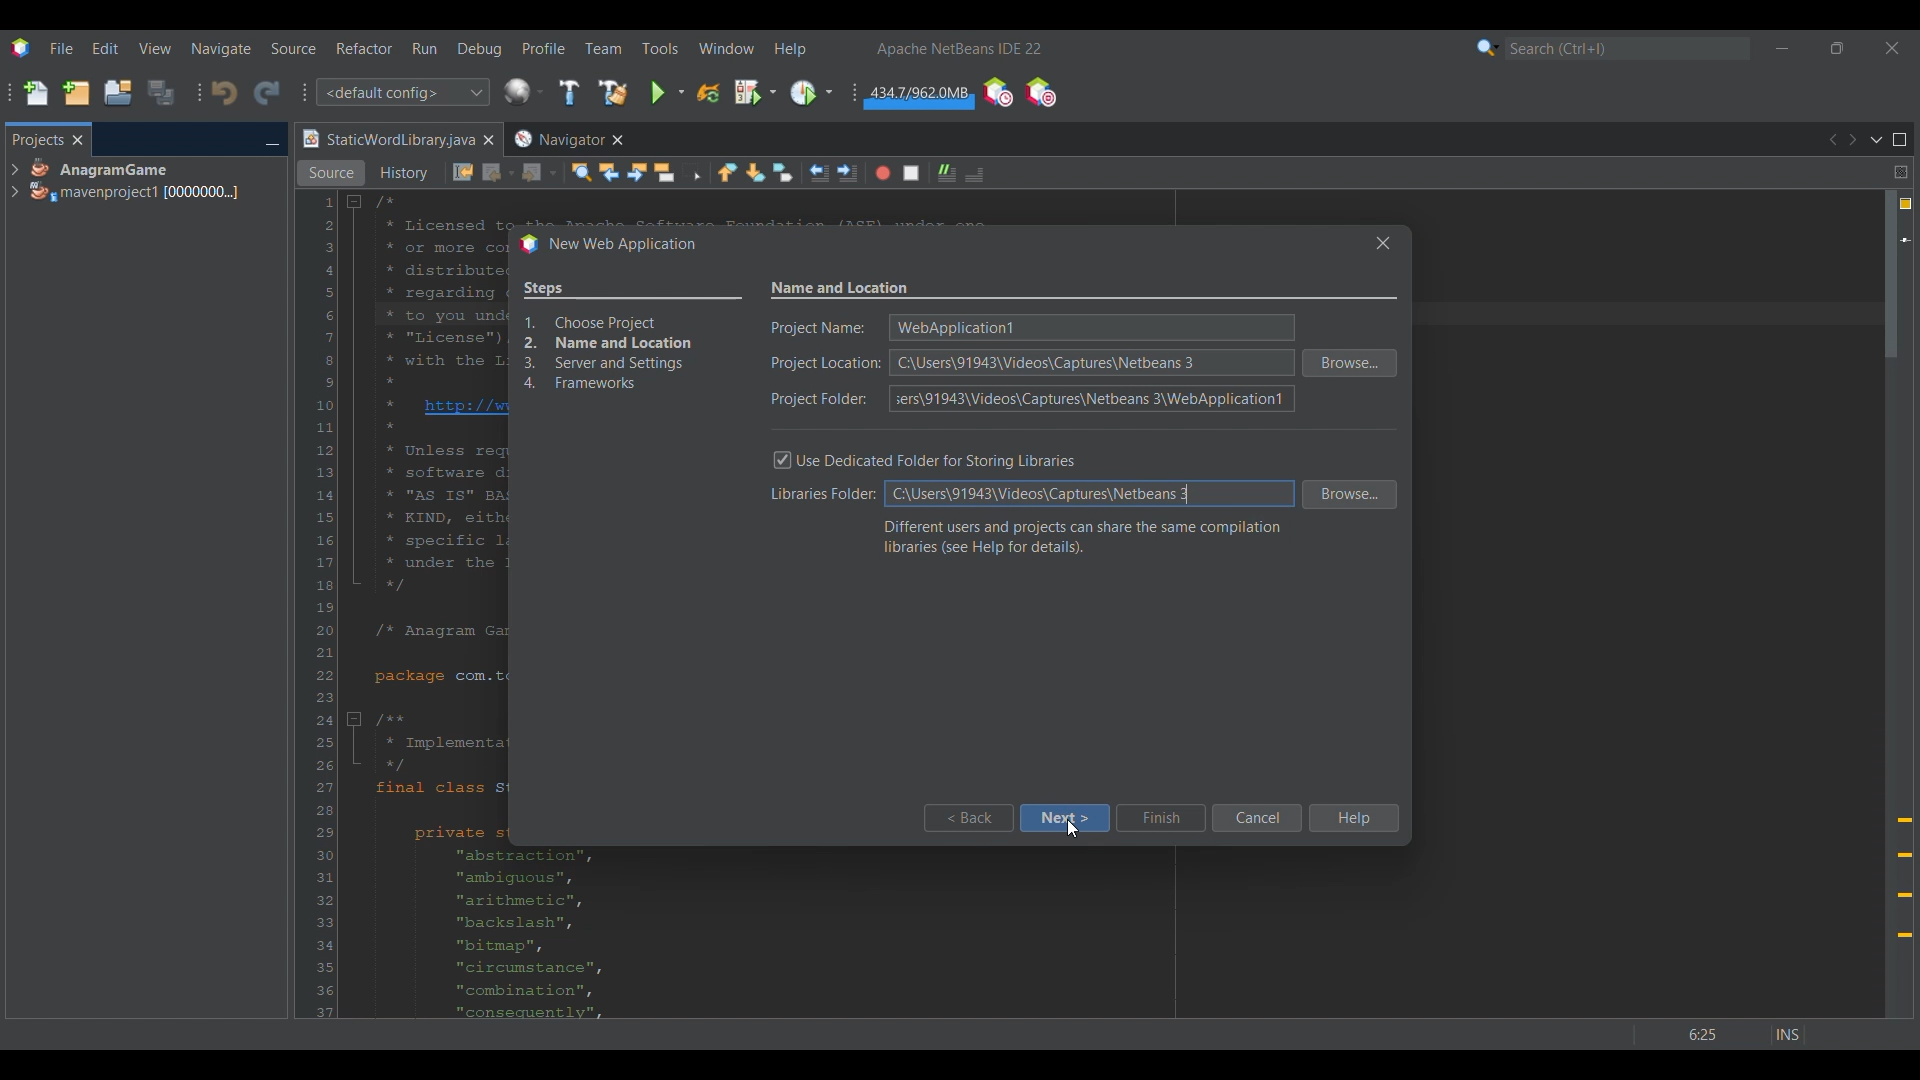 This screenshot has width=1920, height=1080. Describe the element at coordinates (424, 48) in the screenshot. I see `Run menu` at that location.